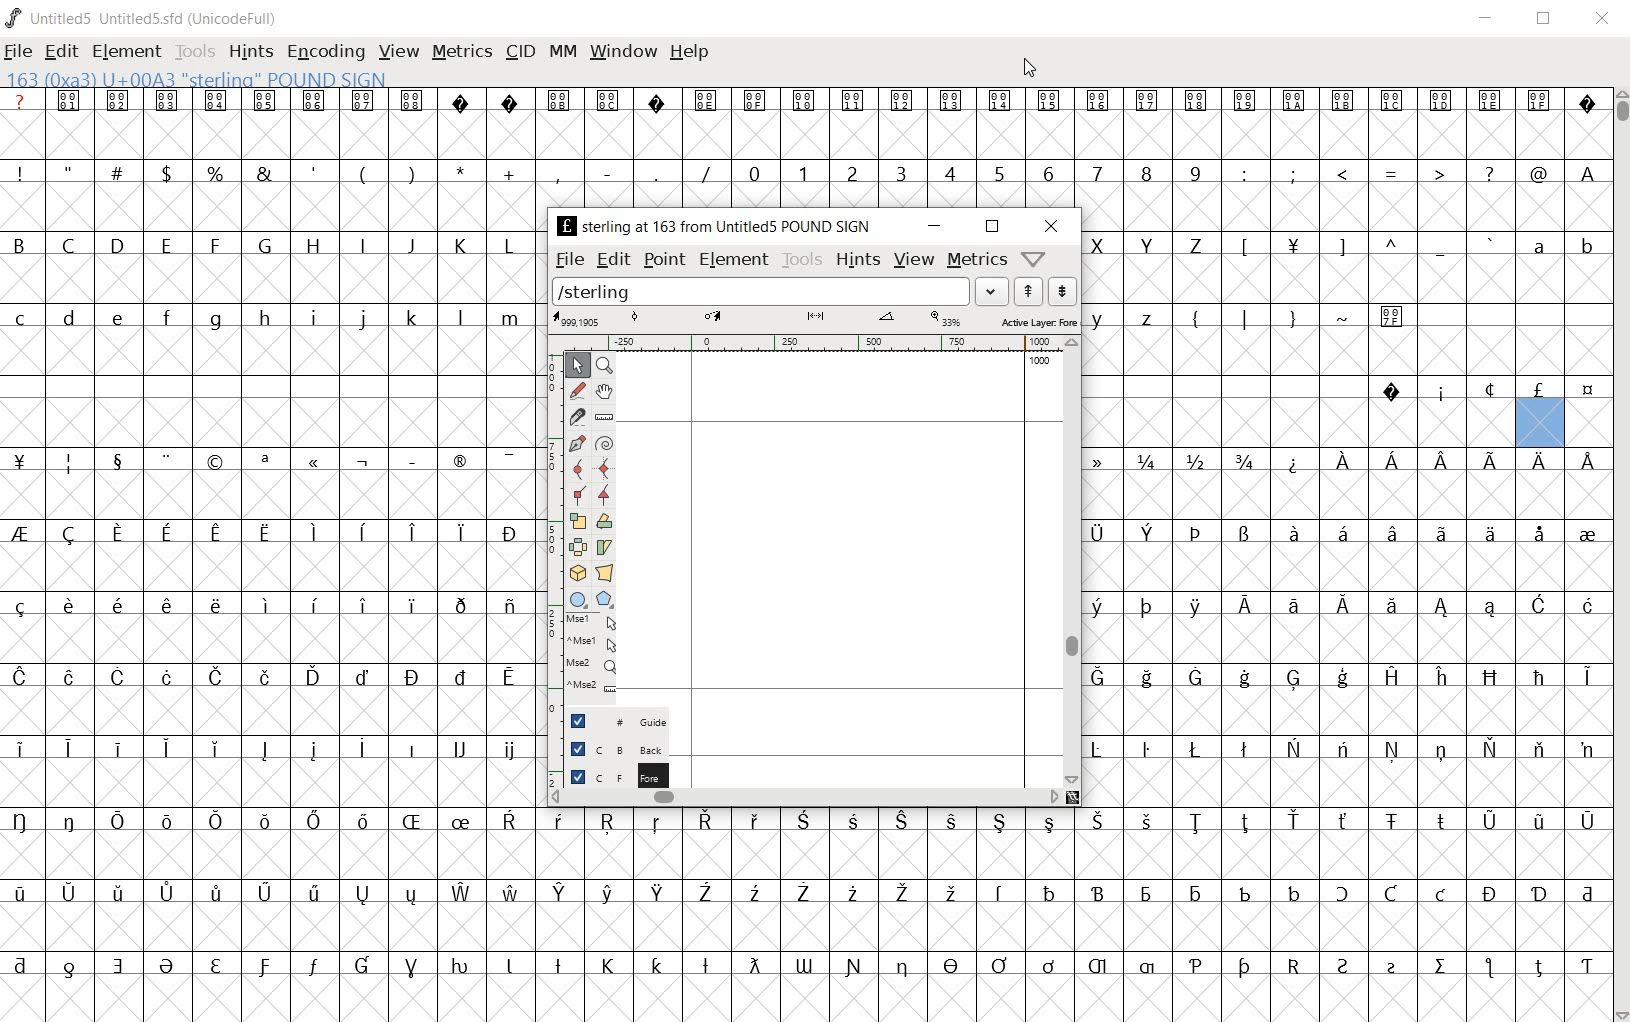 The image size is (1630, 1022). Describe the element at coordinates (1104, 750) in the screenshot. I see `Symbol` at that location.